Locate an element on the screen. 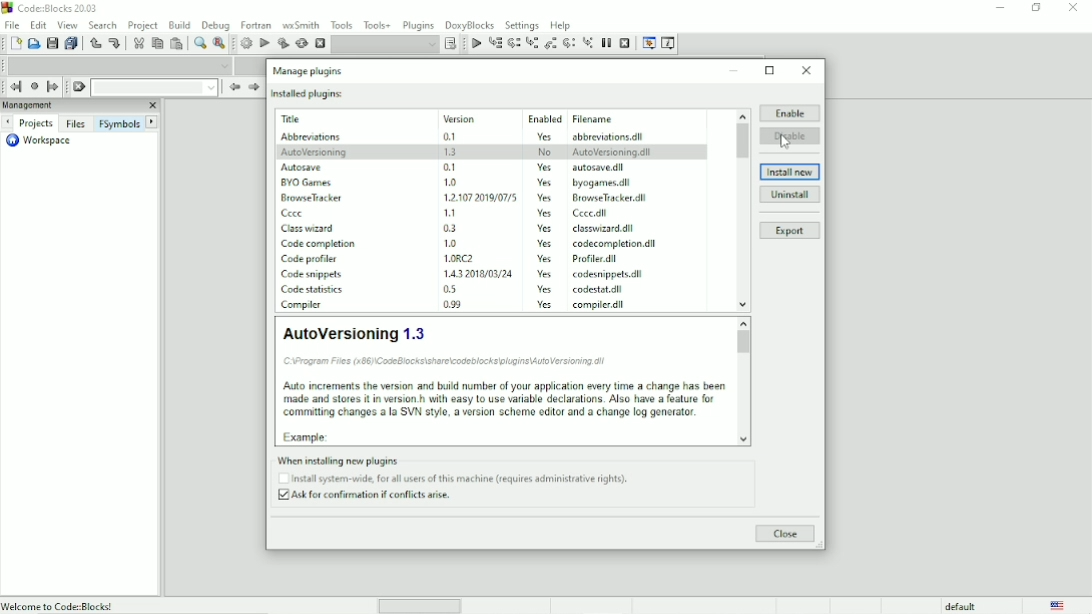  1.0 is located at coordinates (452, 243).